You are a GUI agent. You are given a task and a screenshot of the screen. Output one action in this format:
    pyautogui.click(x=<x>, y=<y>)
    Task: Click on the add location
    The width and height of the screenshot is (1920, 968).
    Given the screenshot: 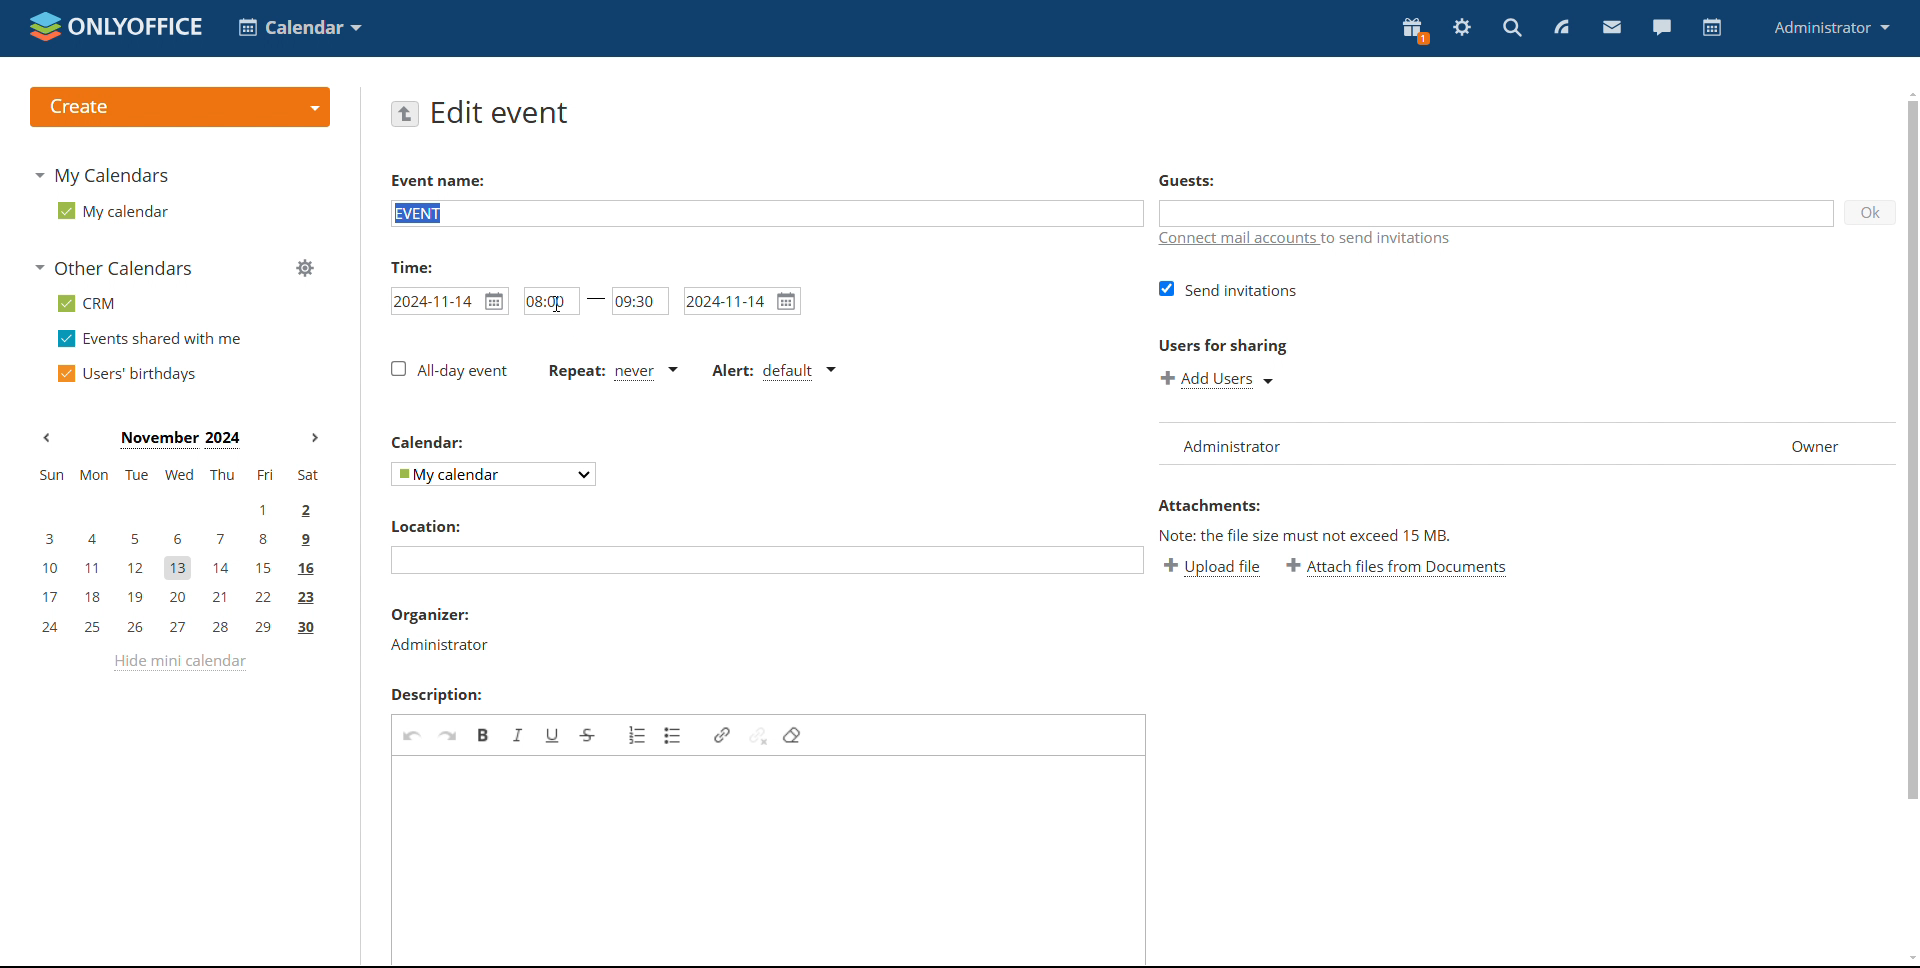 What is the action you would take?
    pyautogui.click(x=767, y=561)
    